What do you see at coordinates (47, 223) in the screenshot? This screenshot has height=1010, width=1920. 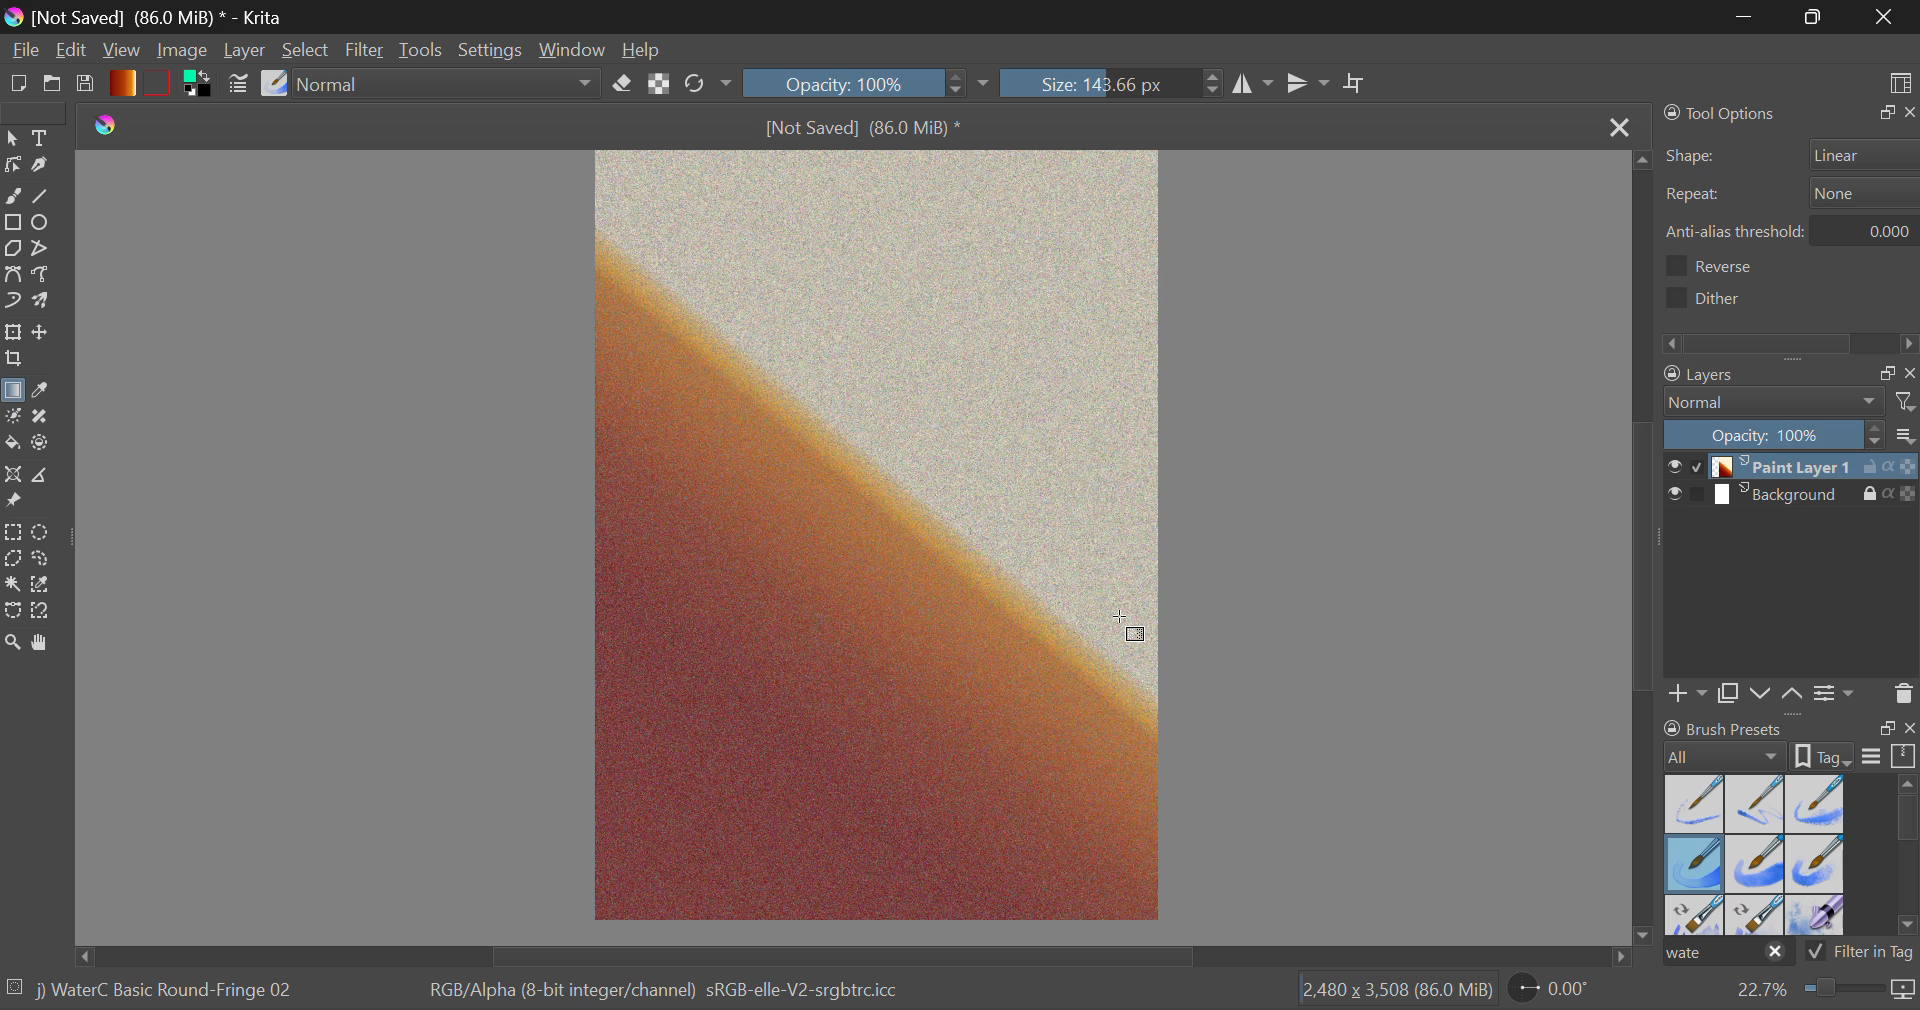 I see `Ellipses` at bounding box center [47, 223].